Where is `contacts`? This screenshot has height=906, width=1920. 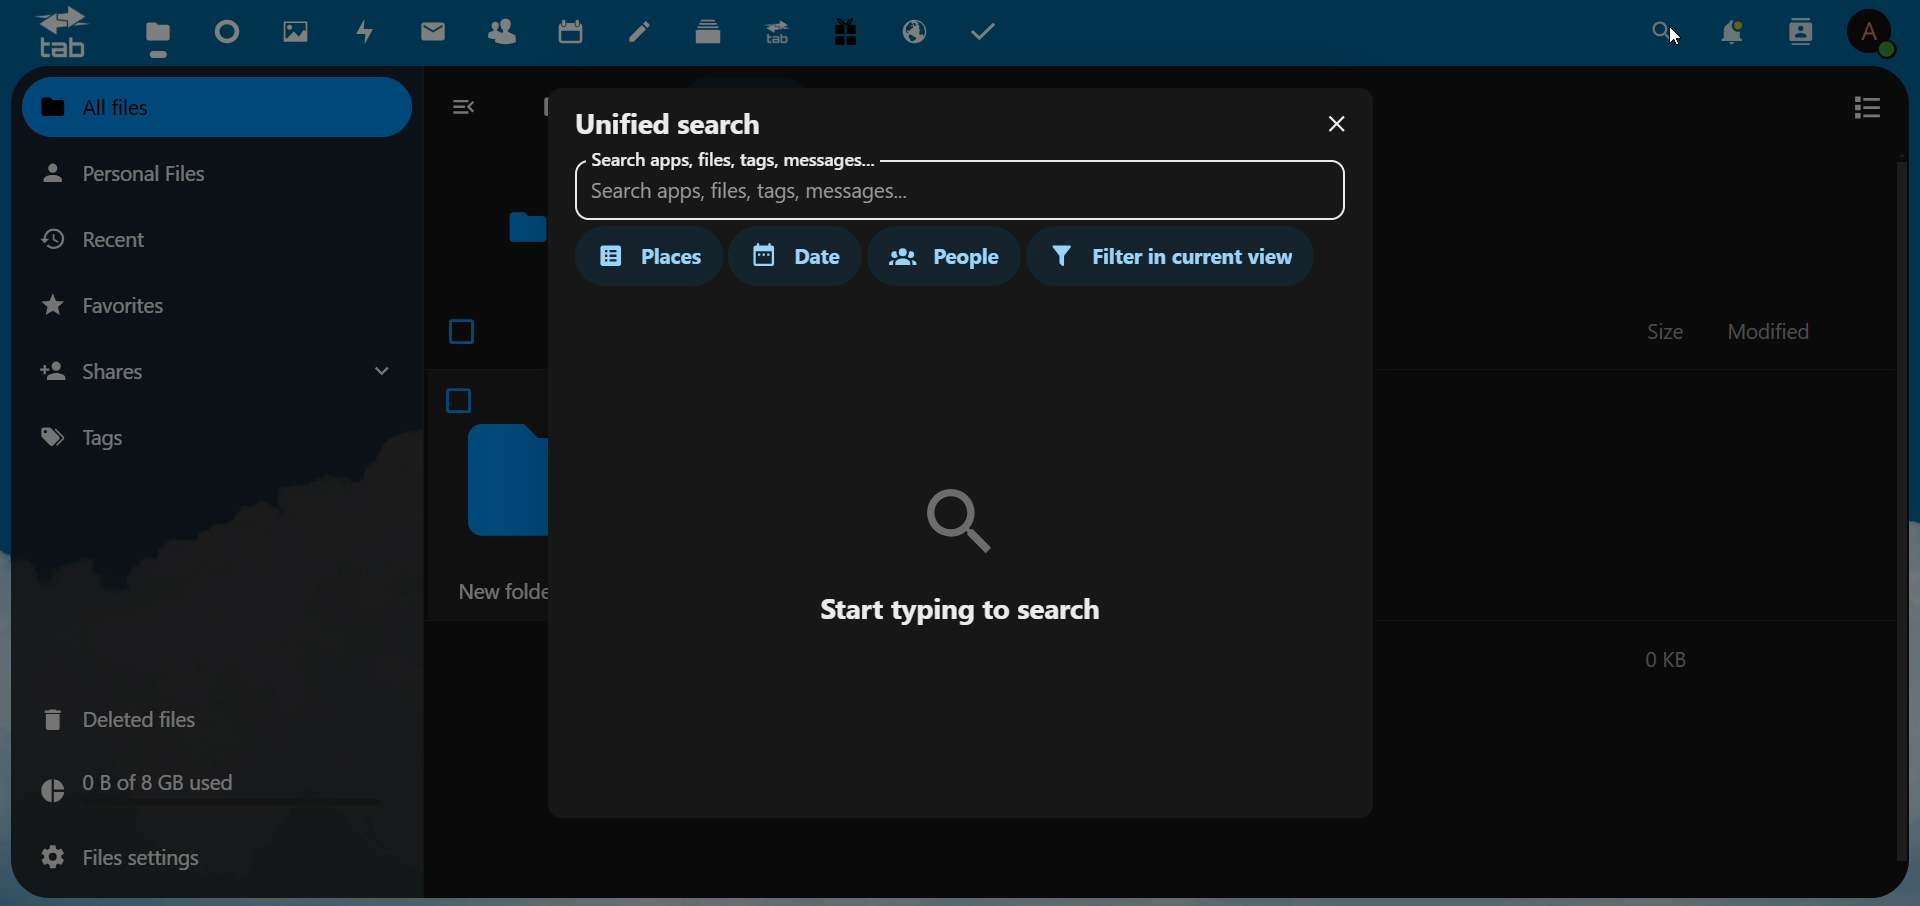
contacts is located at coordinates (1802, 31).